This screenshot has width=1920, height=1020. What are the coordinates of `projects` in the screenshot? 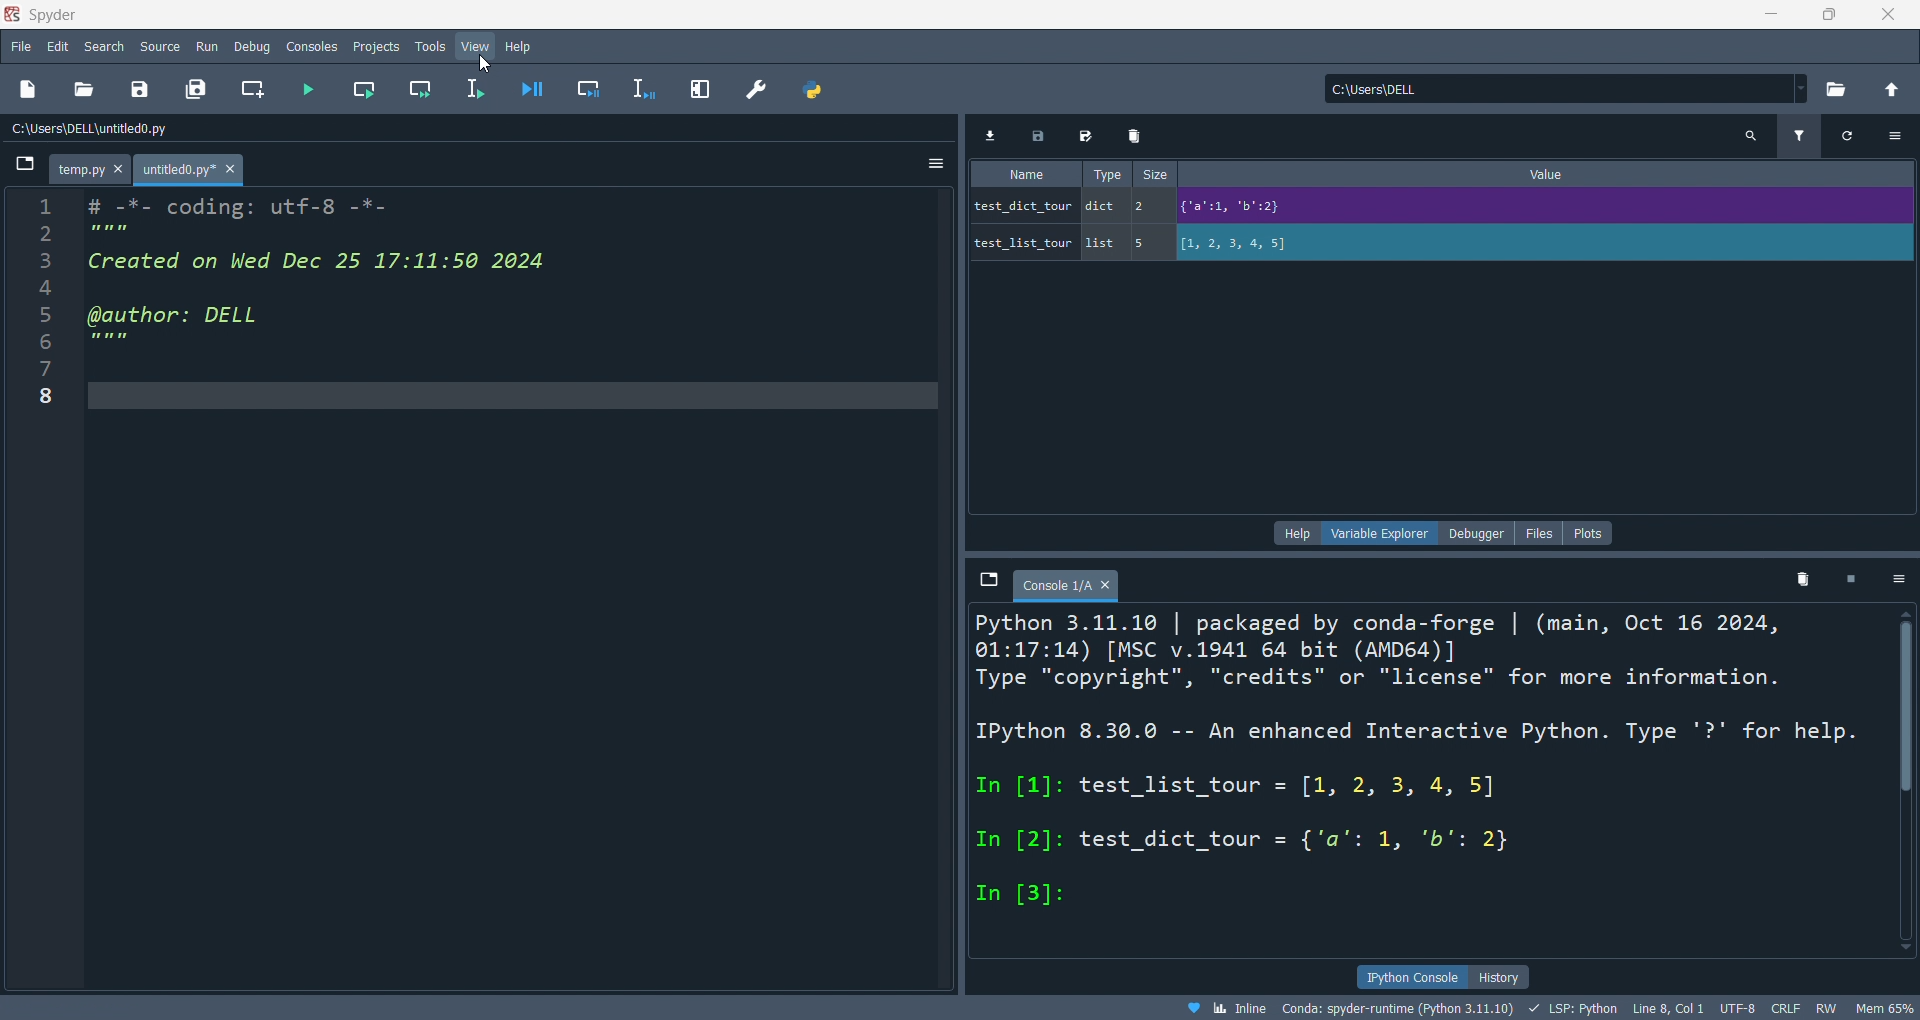 It's located at (382, 47).